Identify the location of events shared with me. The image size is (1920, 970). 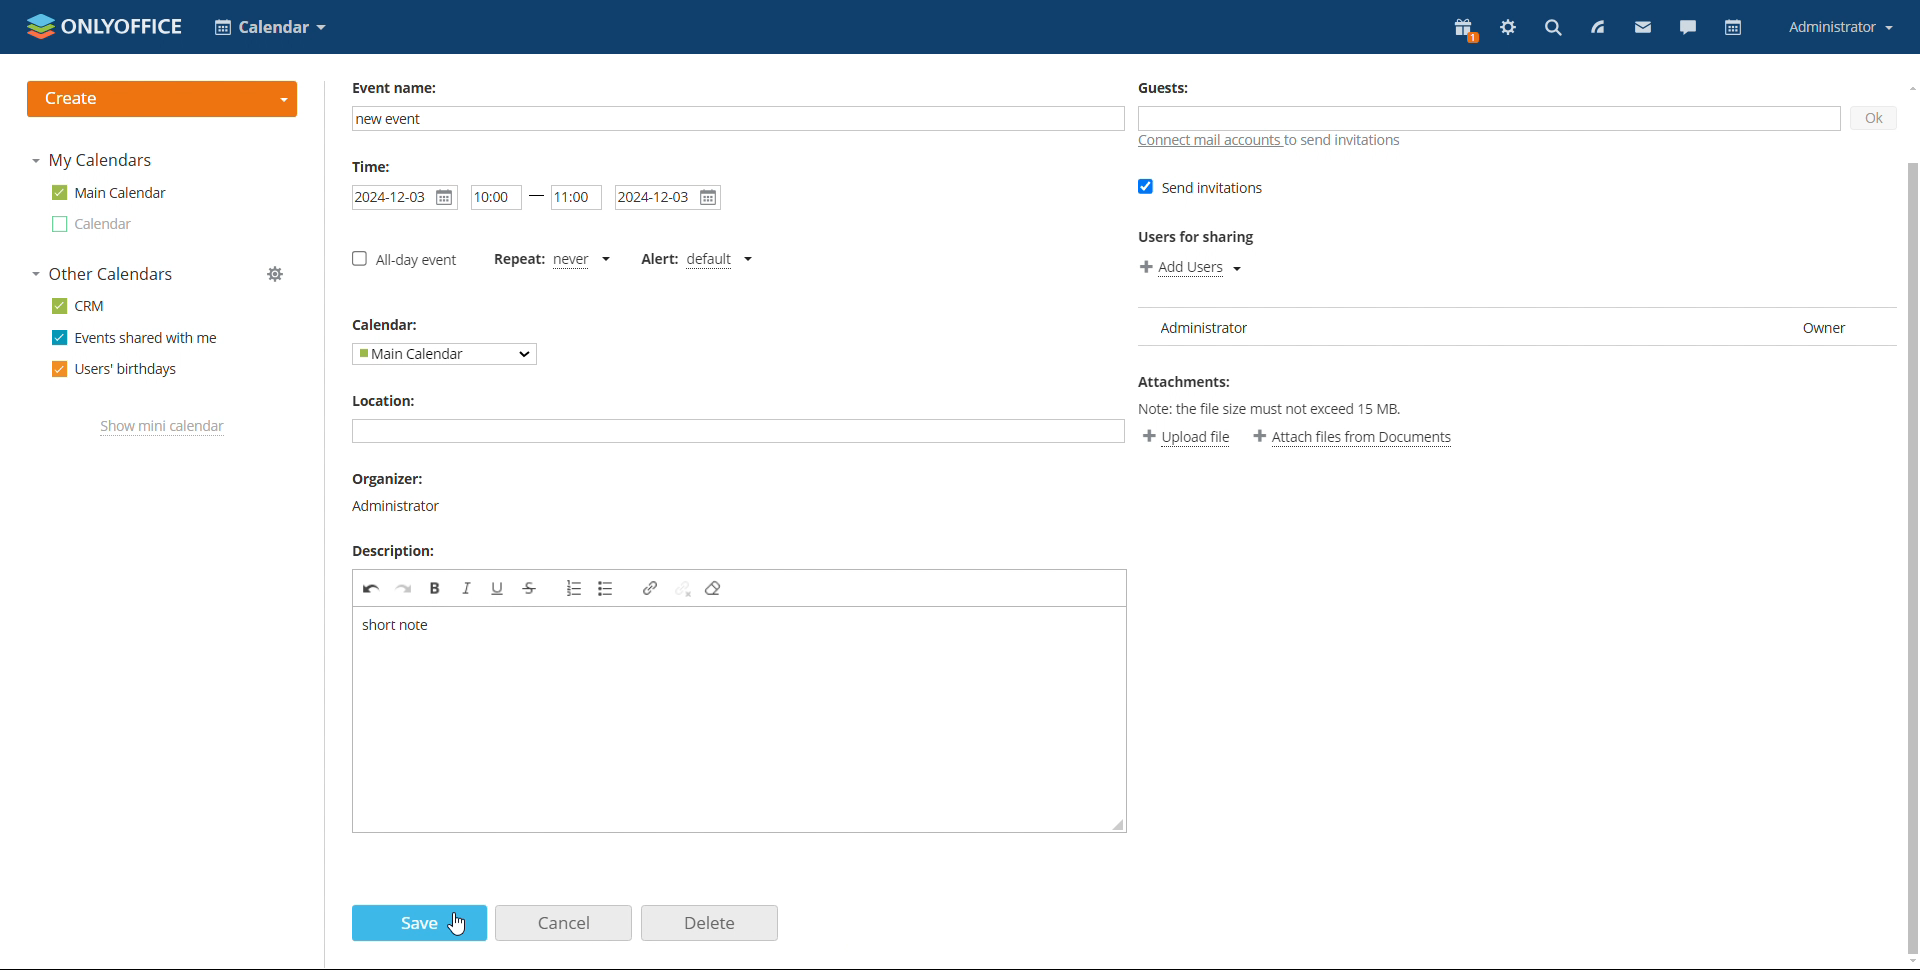
(136, 337).